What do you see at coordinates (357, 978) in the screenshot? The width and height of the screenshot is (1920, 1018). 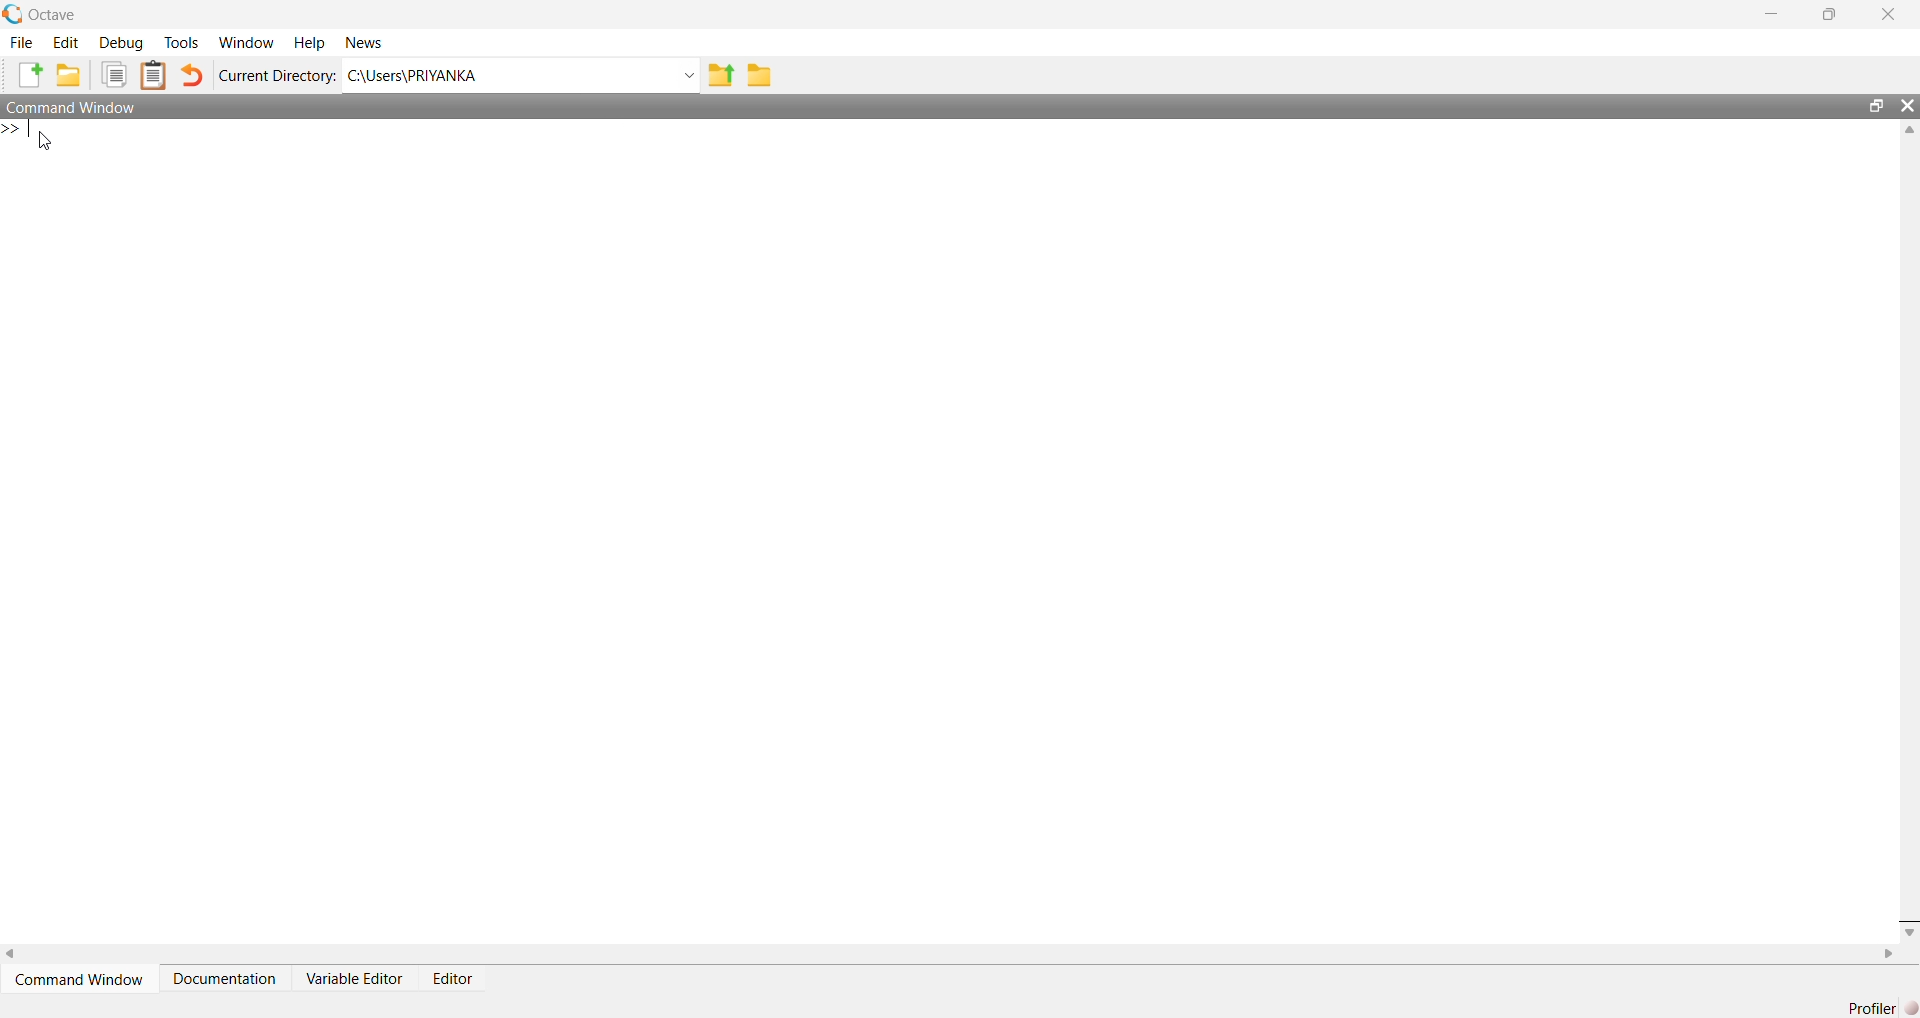 I see `Variable Editor` at bounding box center [357, 978].